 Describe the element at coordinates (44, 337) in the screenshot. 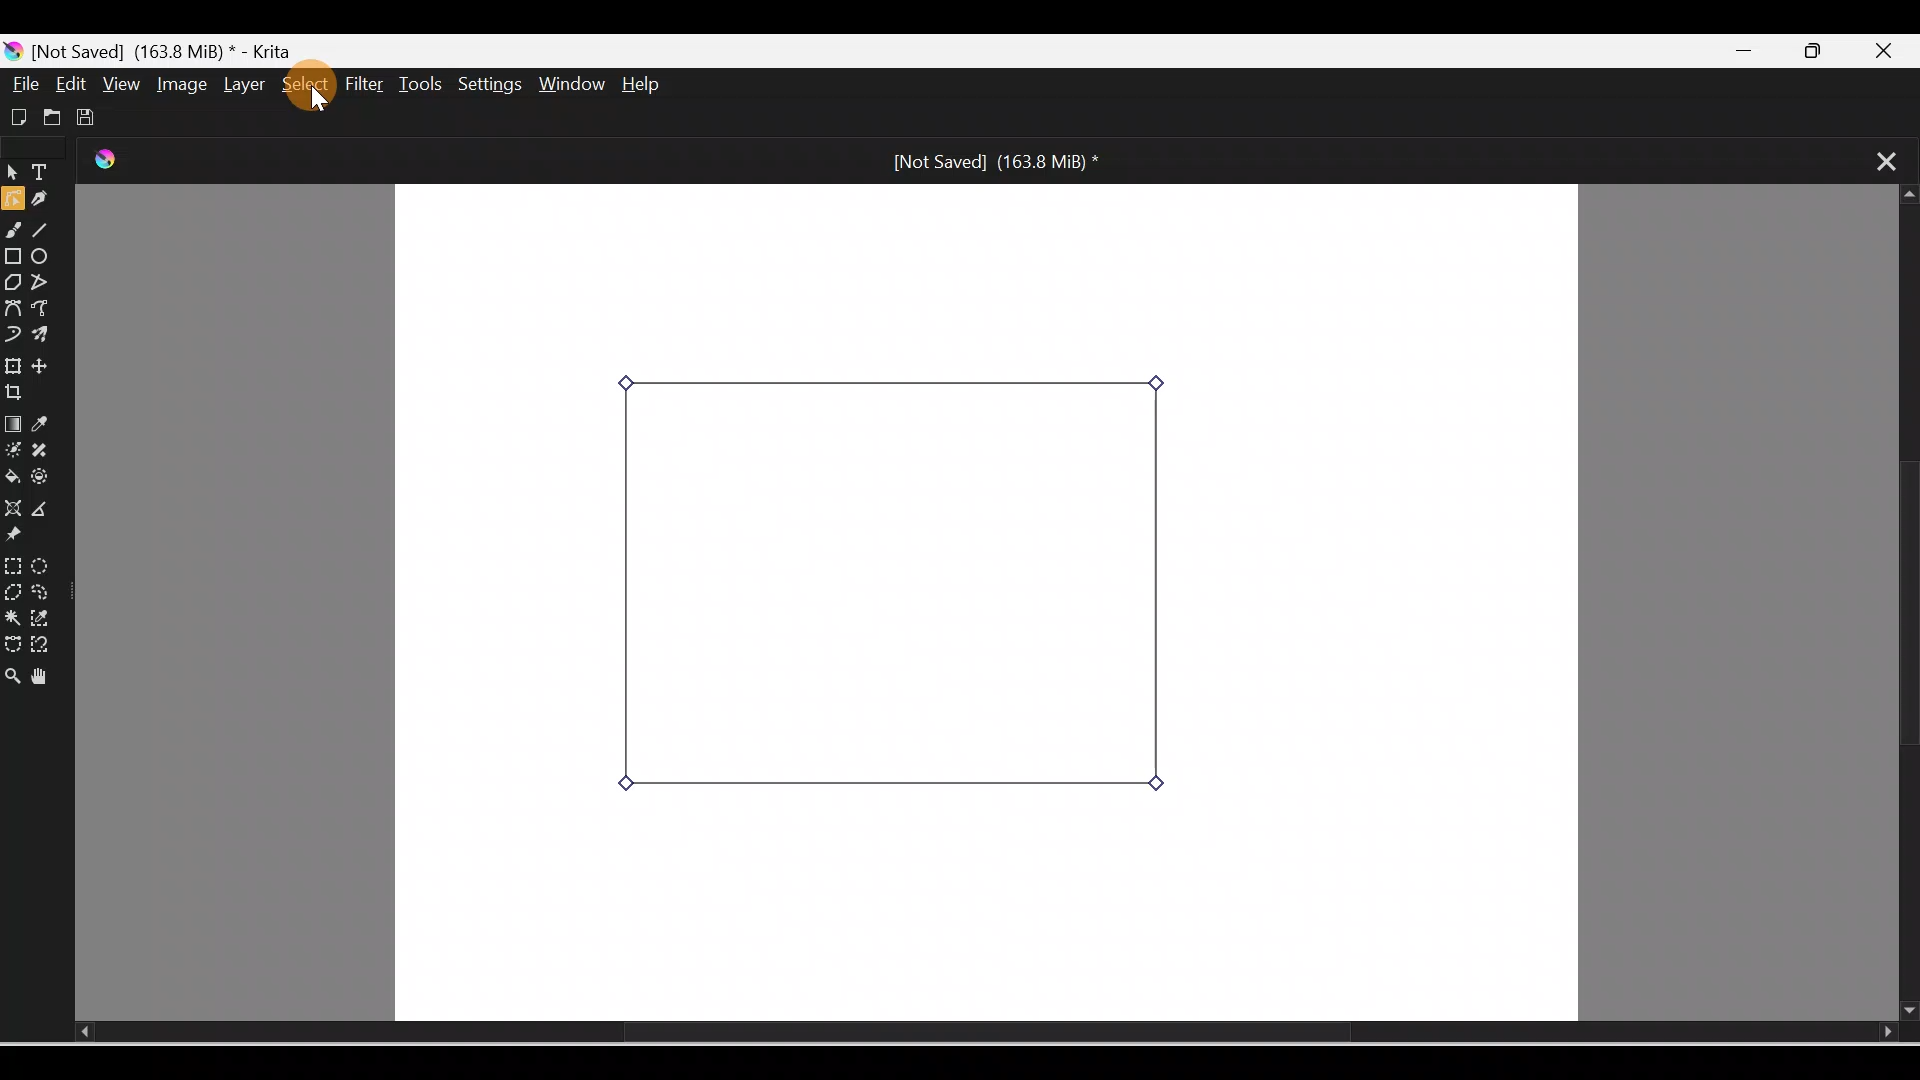

I see `Multibrush tool` at that location.